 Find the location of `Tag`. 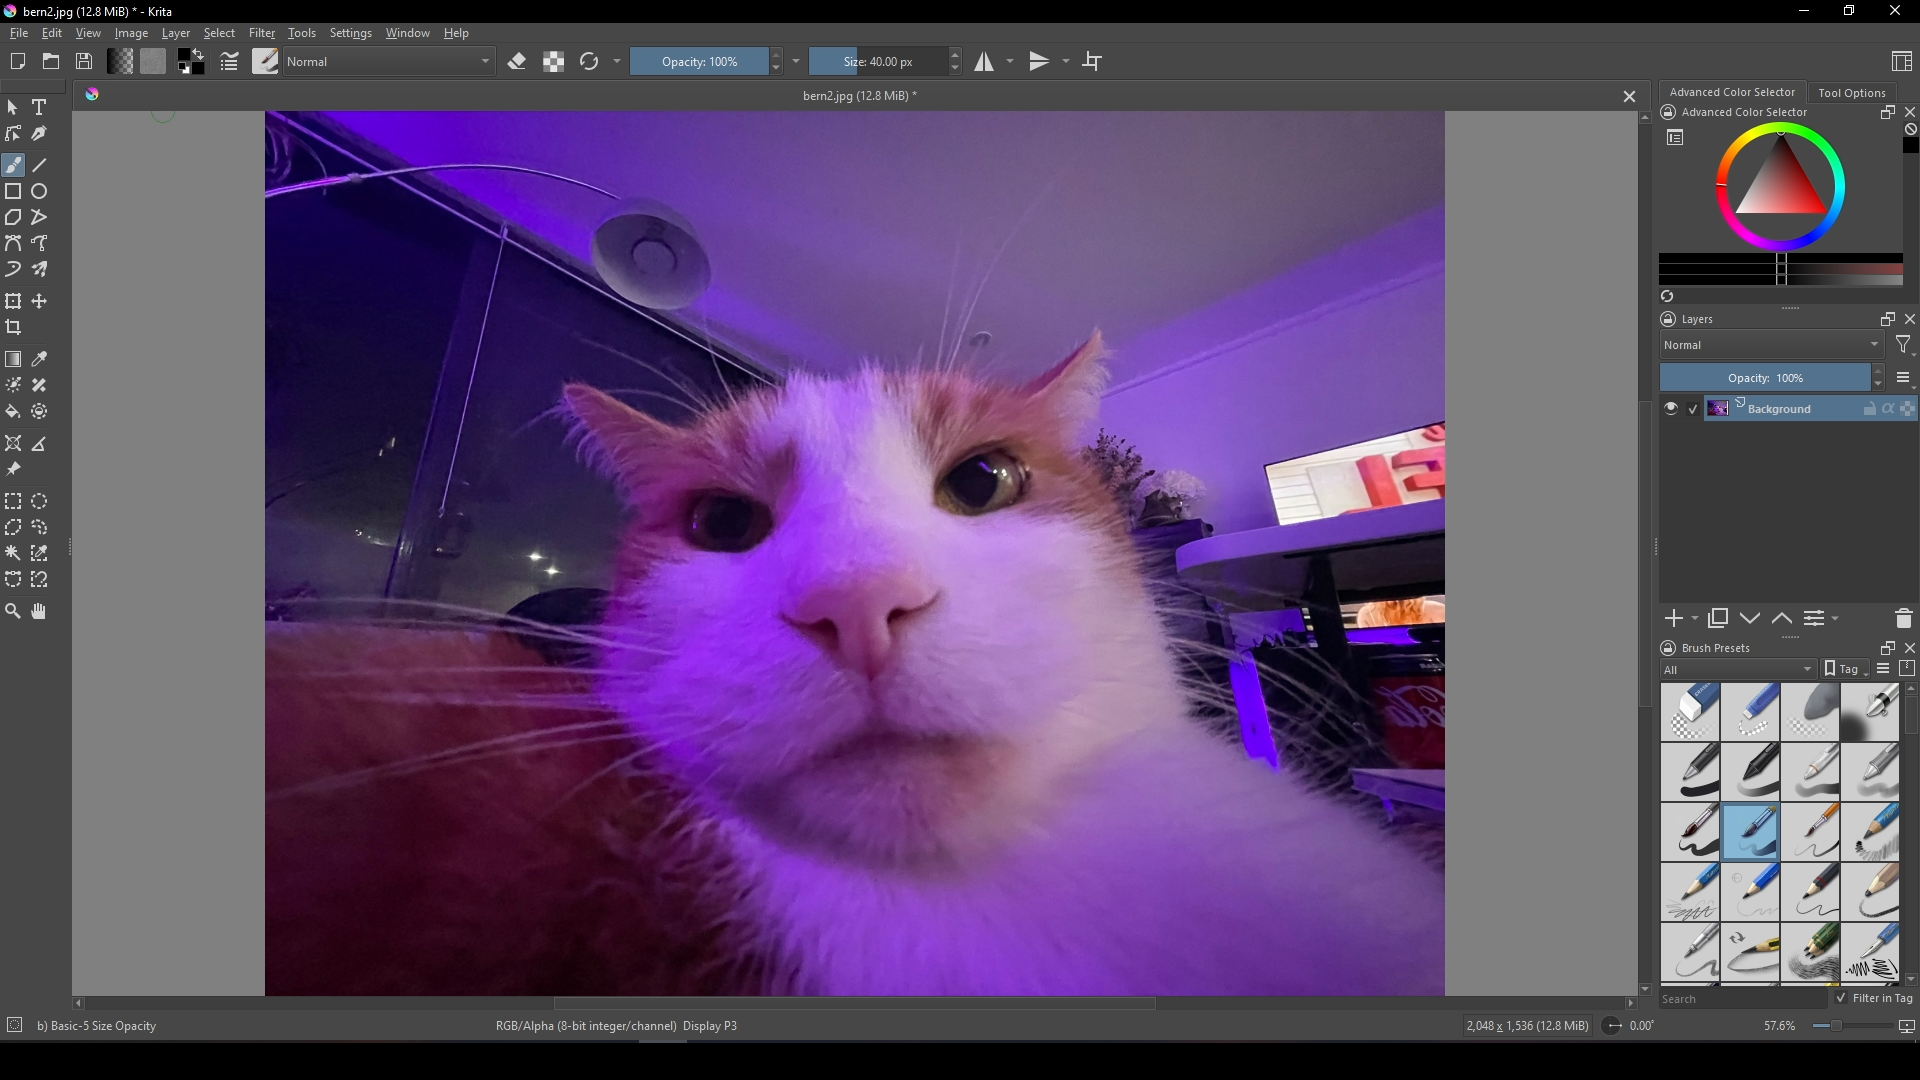

Tag is located at coordinates (1848, 670).